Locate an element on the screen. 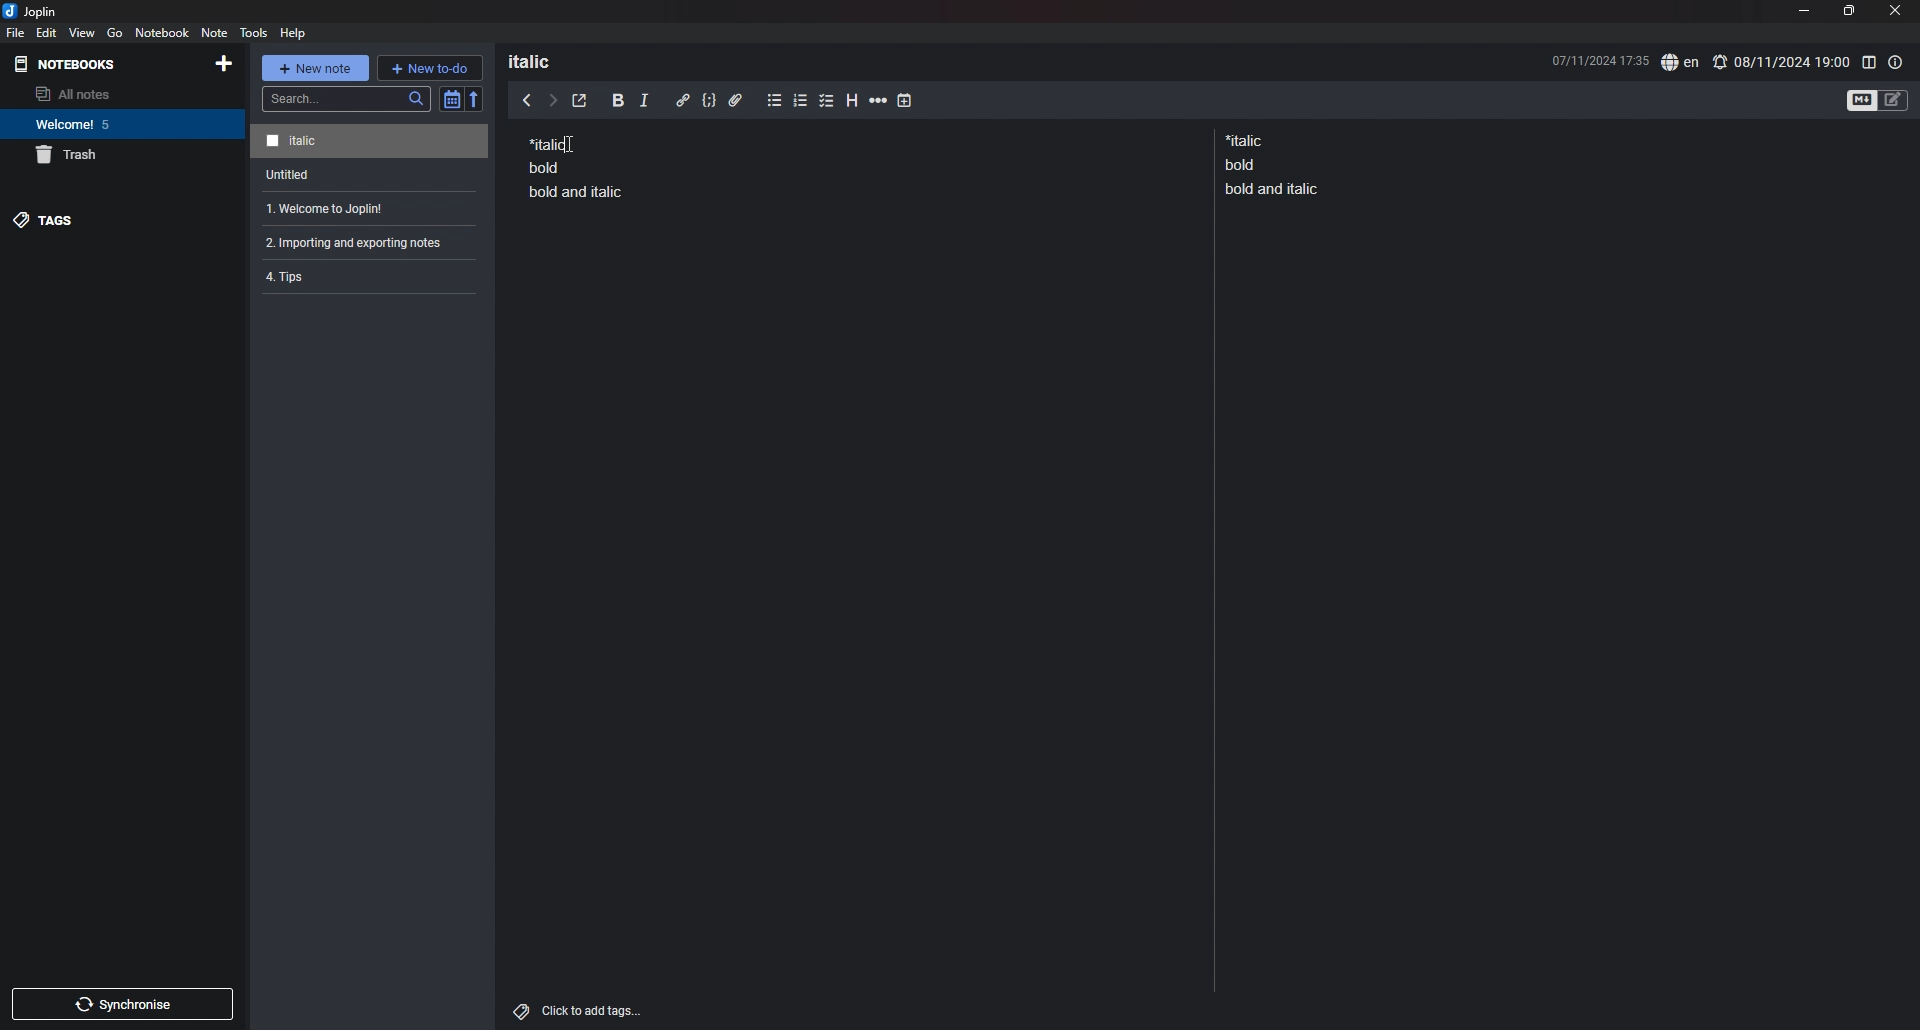 This screenshot has width=1920, height=1030. heading is located at coordinates (854, 101).